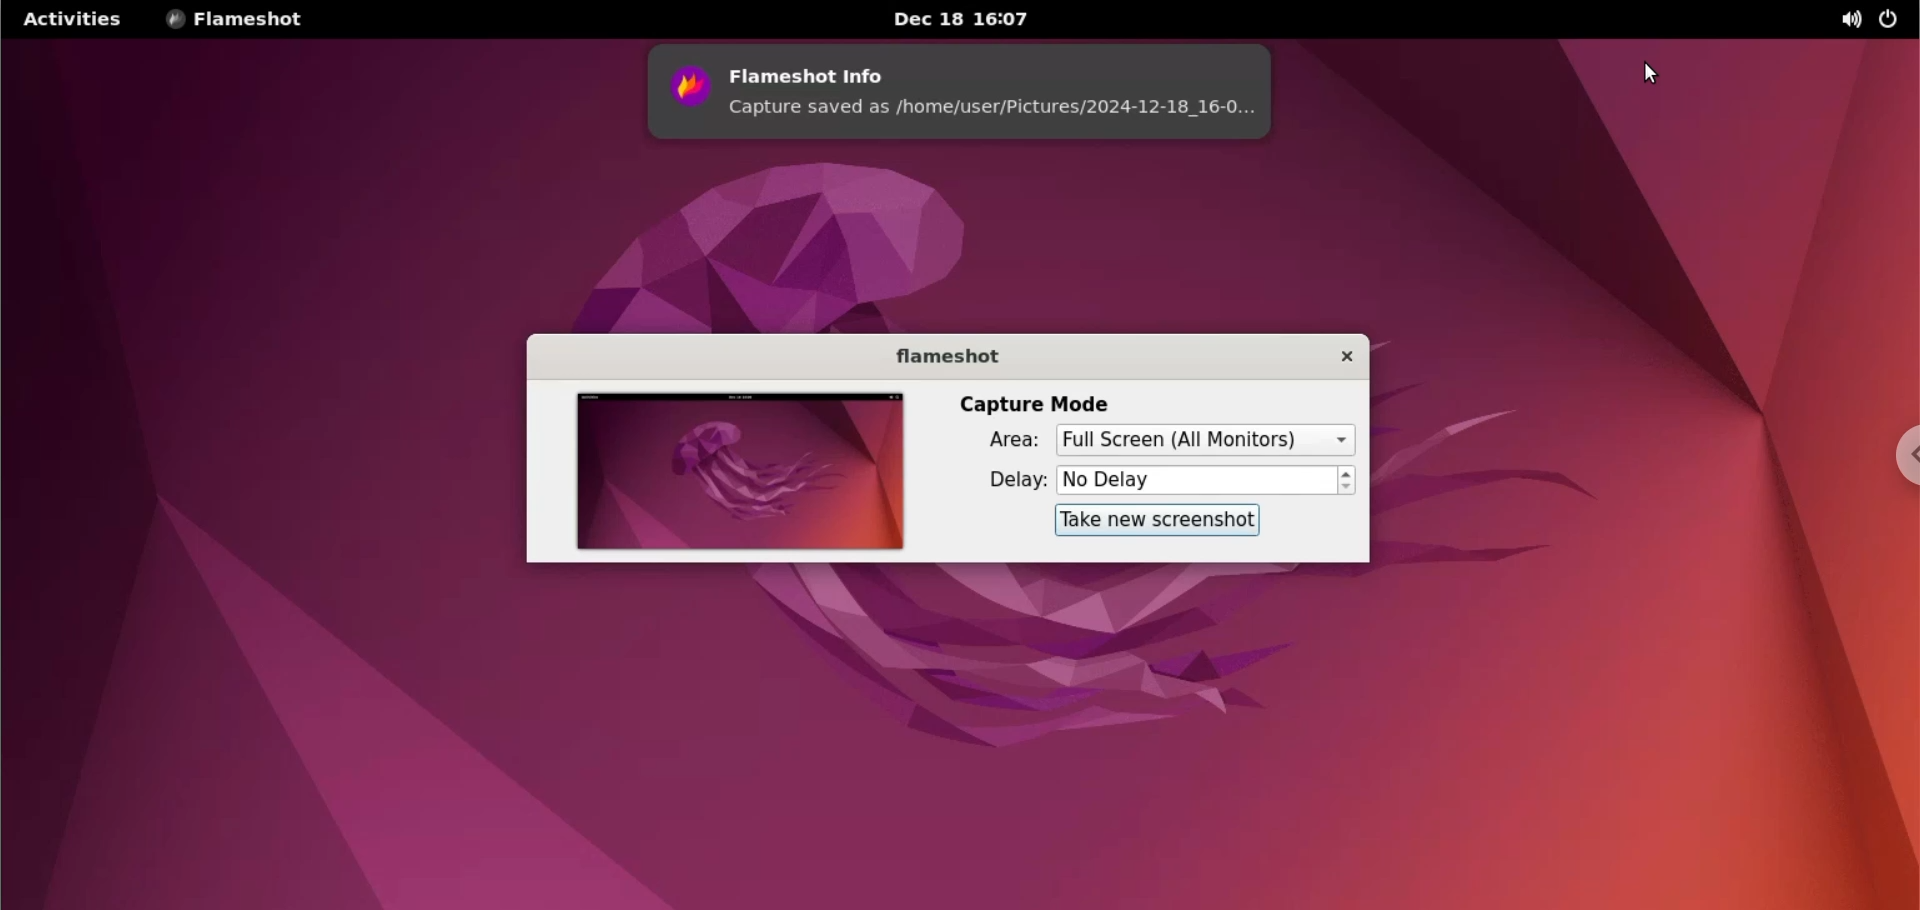 The image size is (1920, 910). What do you see at coordinates (250, 20) in the screenshot?
I see `flameshot menu` at bounding box center [250, 20].